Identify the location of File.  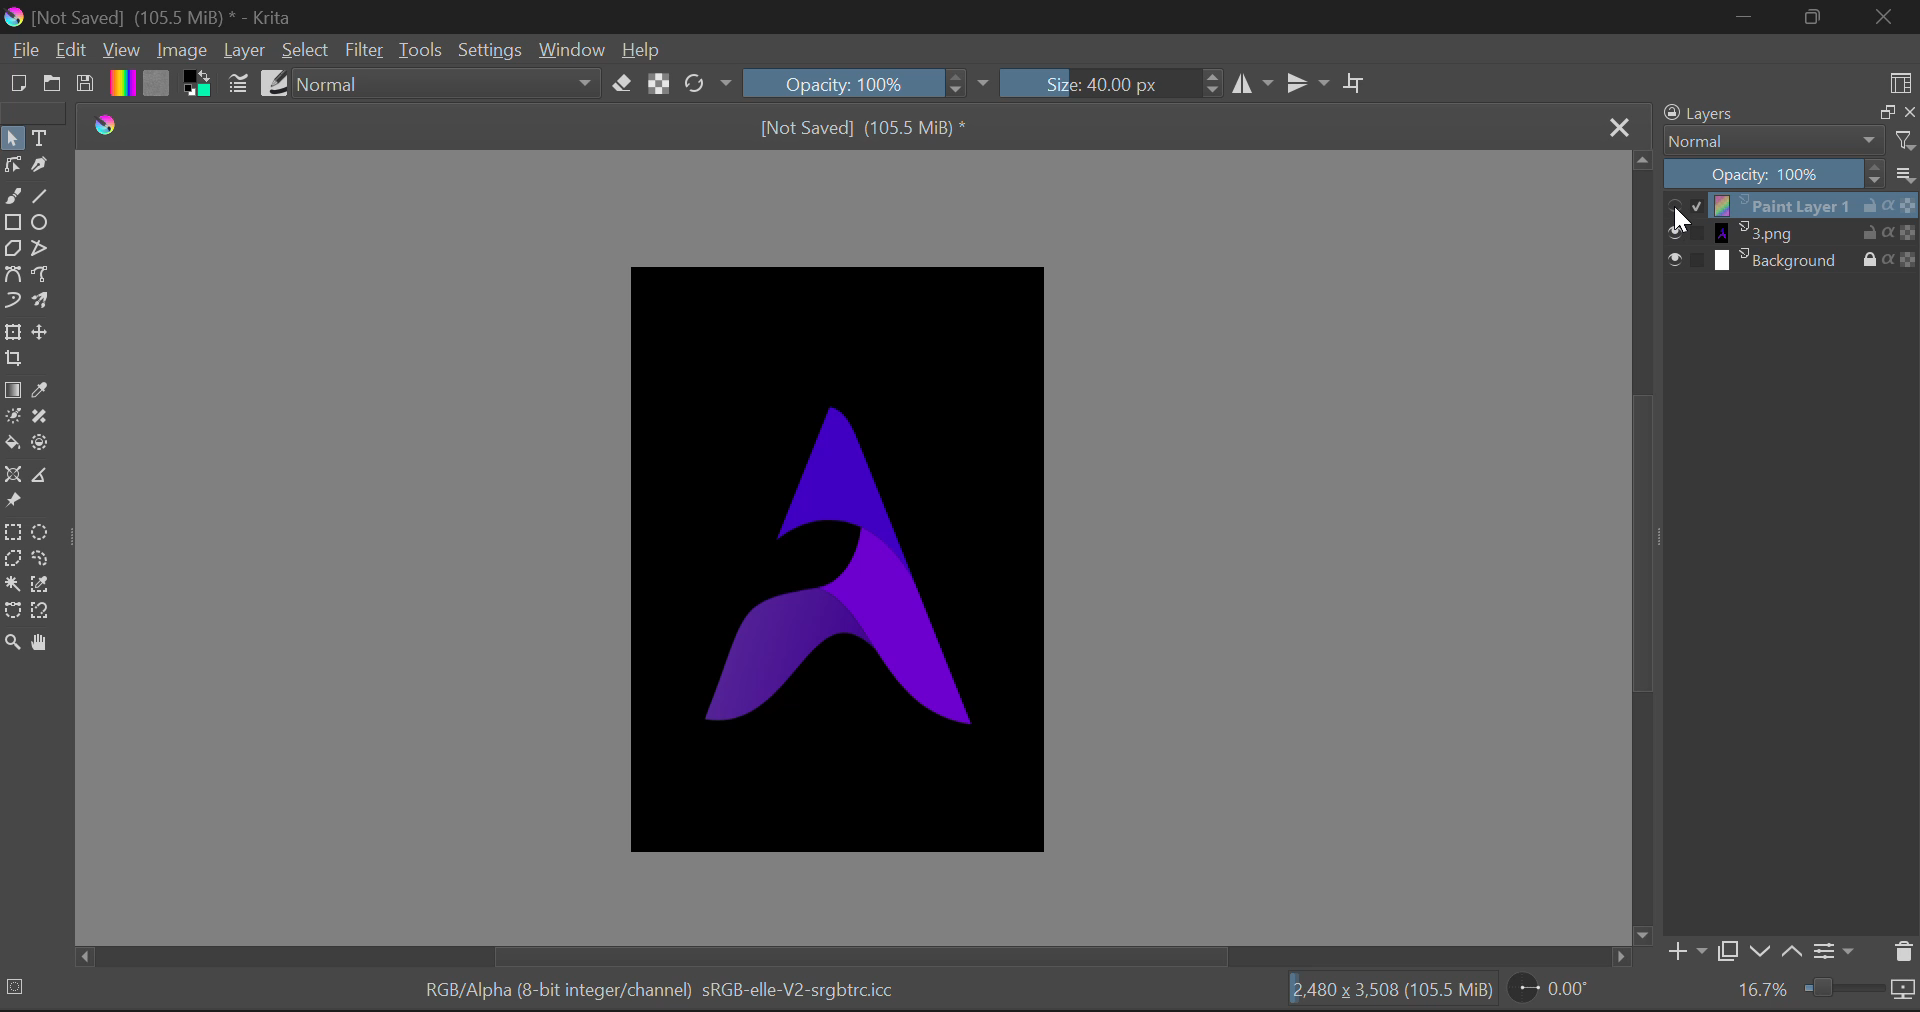
(26, 53).